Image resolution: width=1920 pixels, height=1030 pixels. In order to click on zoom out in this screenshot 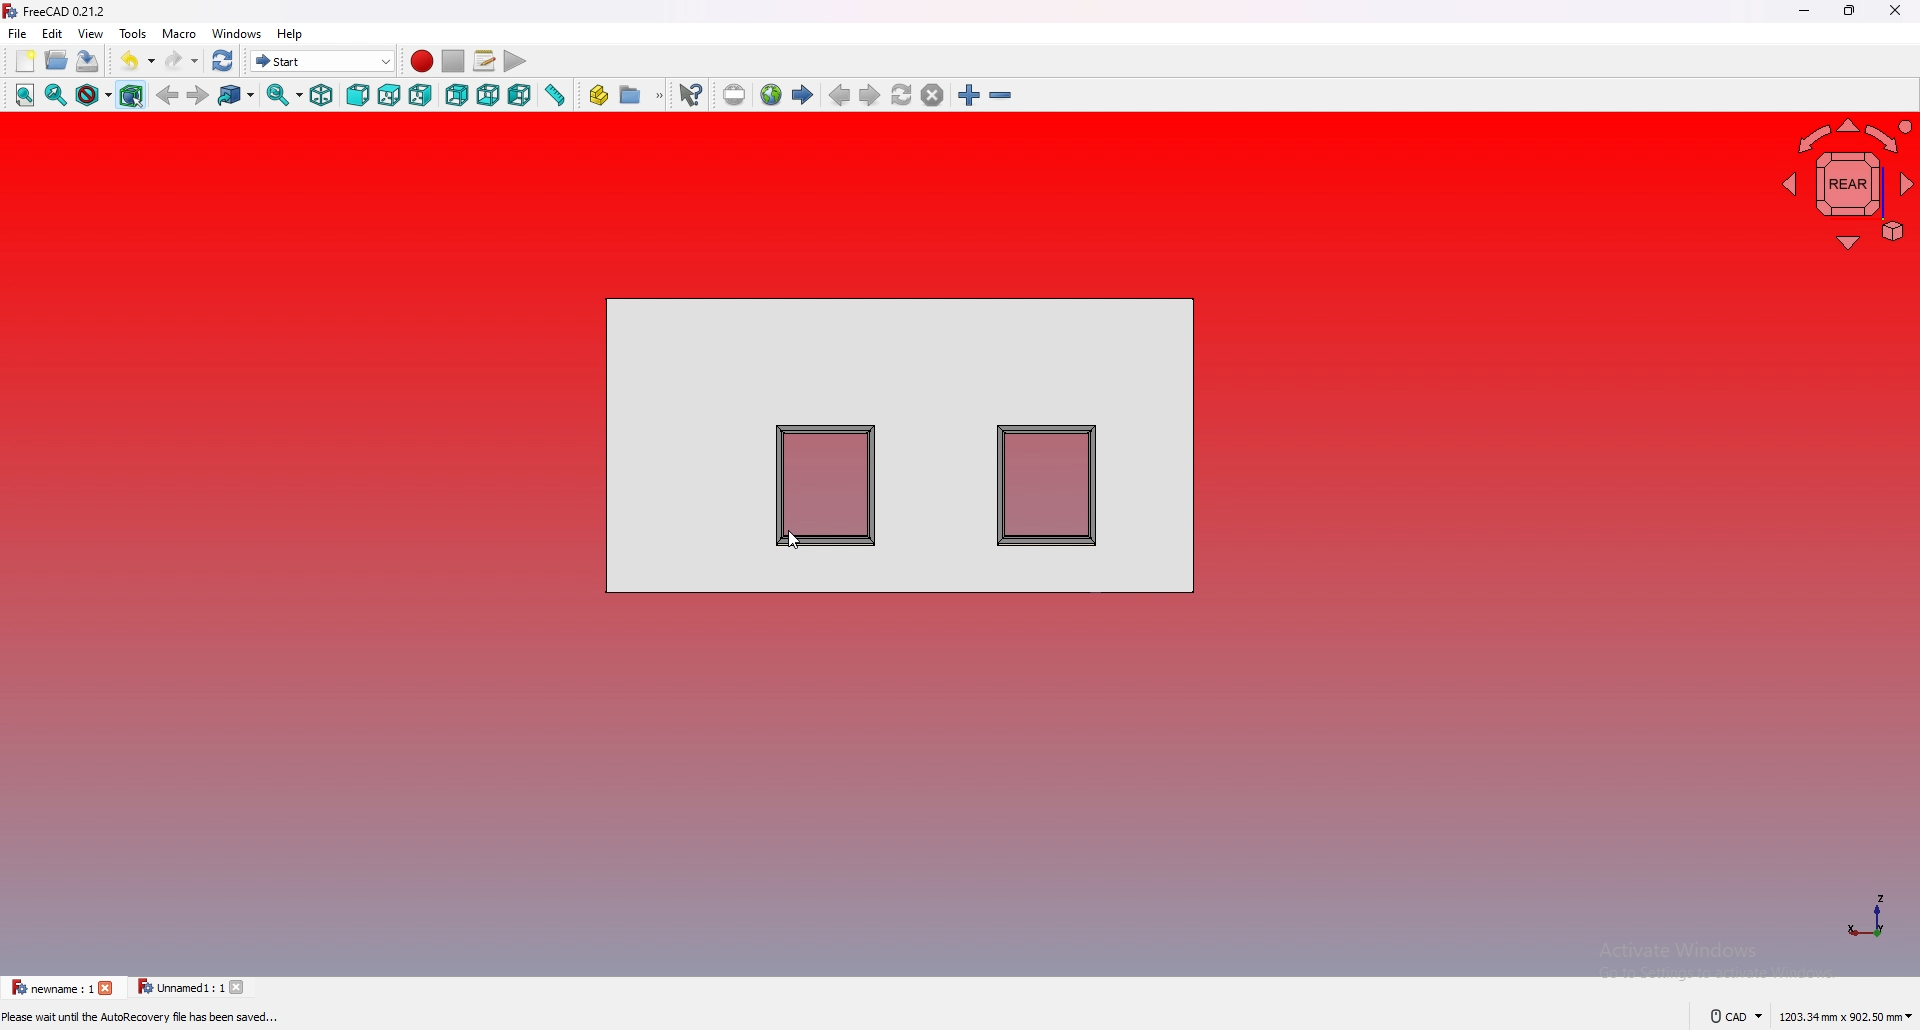, I will do `click(1001, 95)`.